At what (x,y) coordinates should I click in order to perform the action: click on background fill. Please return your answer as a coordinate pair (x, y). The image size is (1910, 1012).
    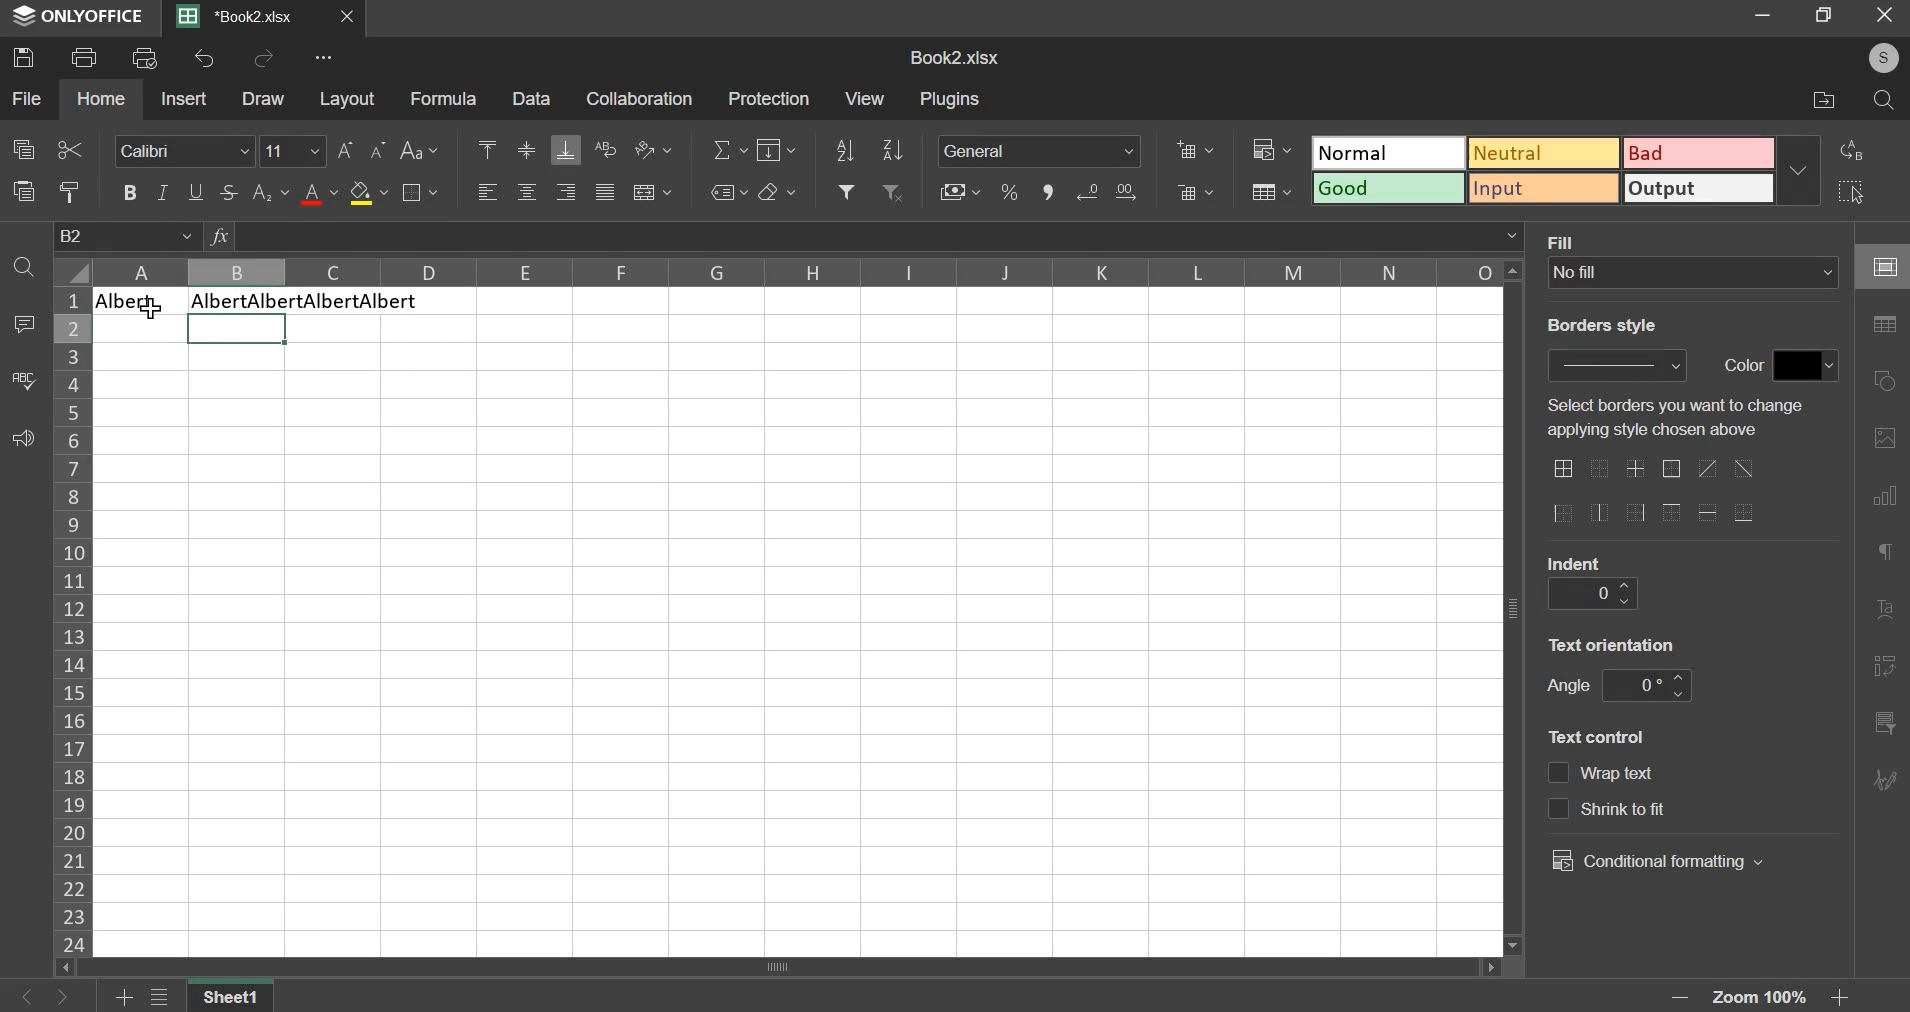
    Looking at the image, I should click on (1694, 272).